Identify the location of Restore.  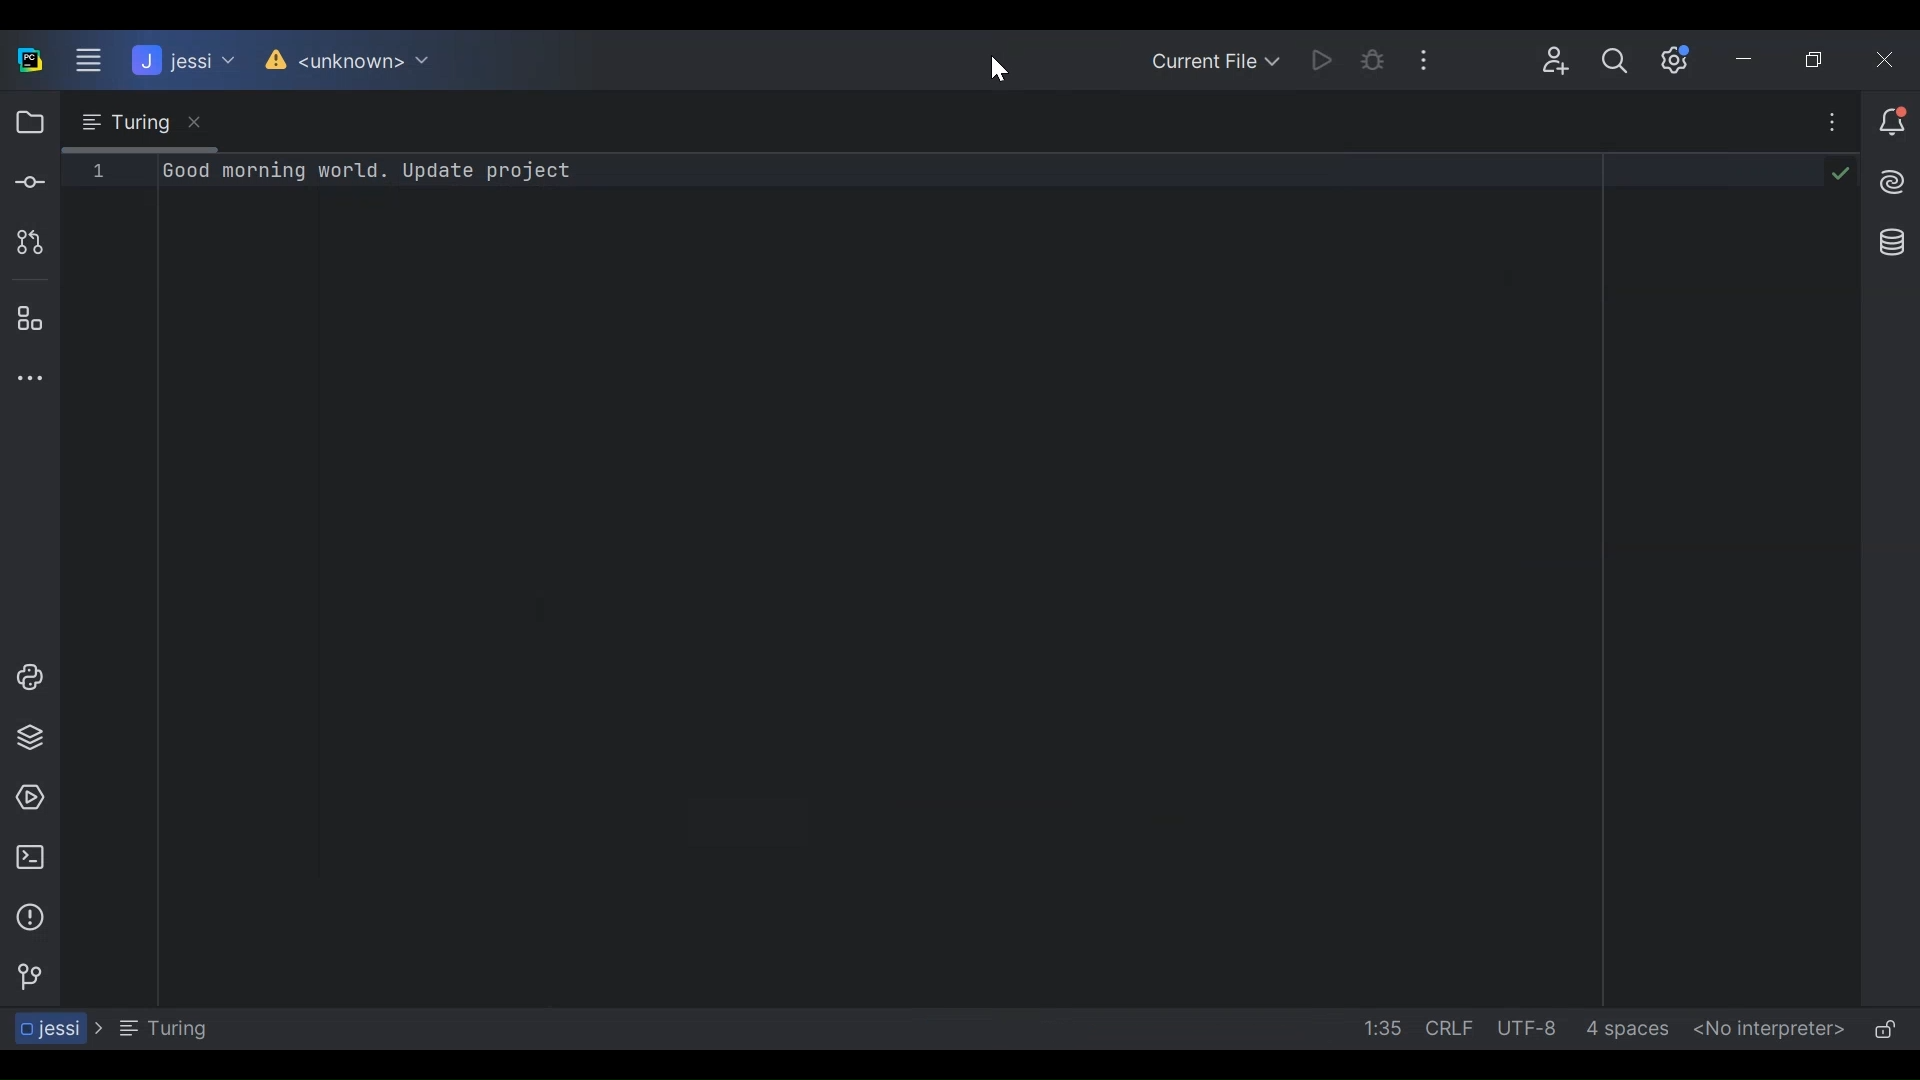
(1824, 59).